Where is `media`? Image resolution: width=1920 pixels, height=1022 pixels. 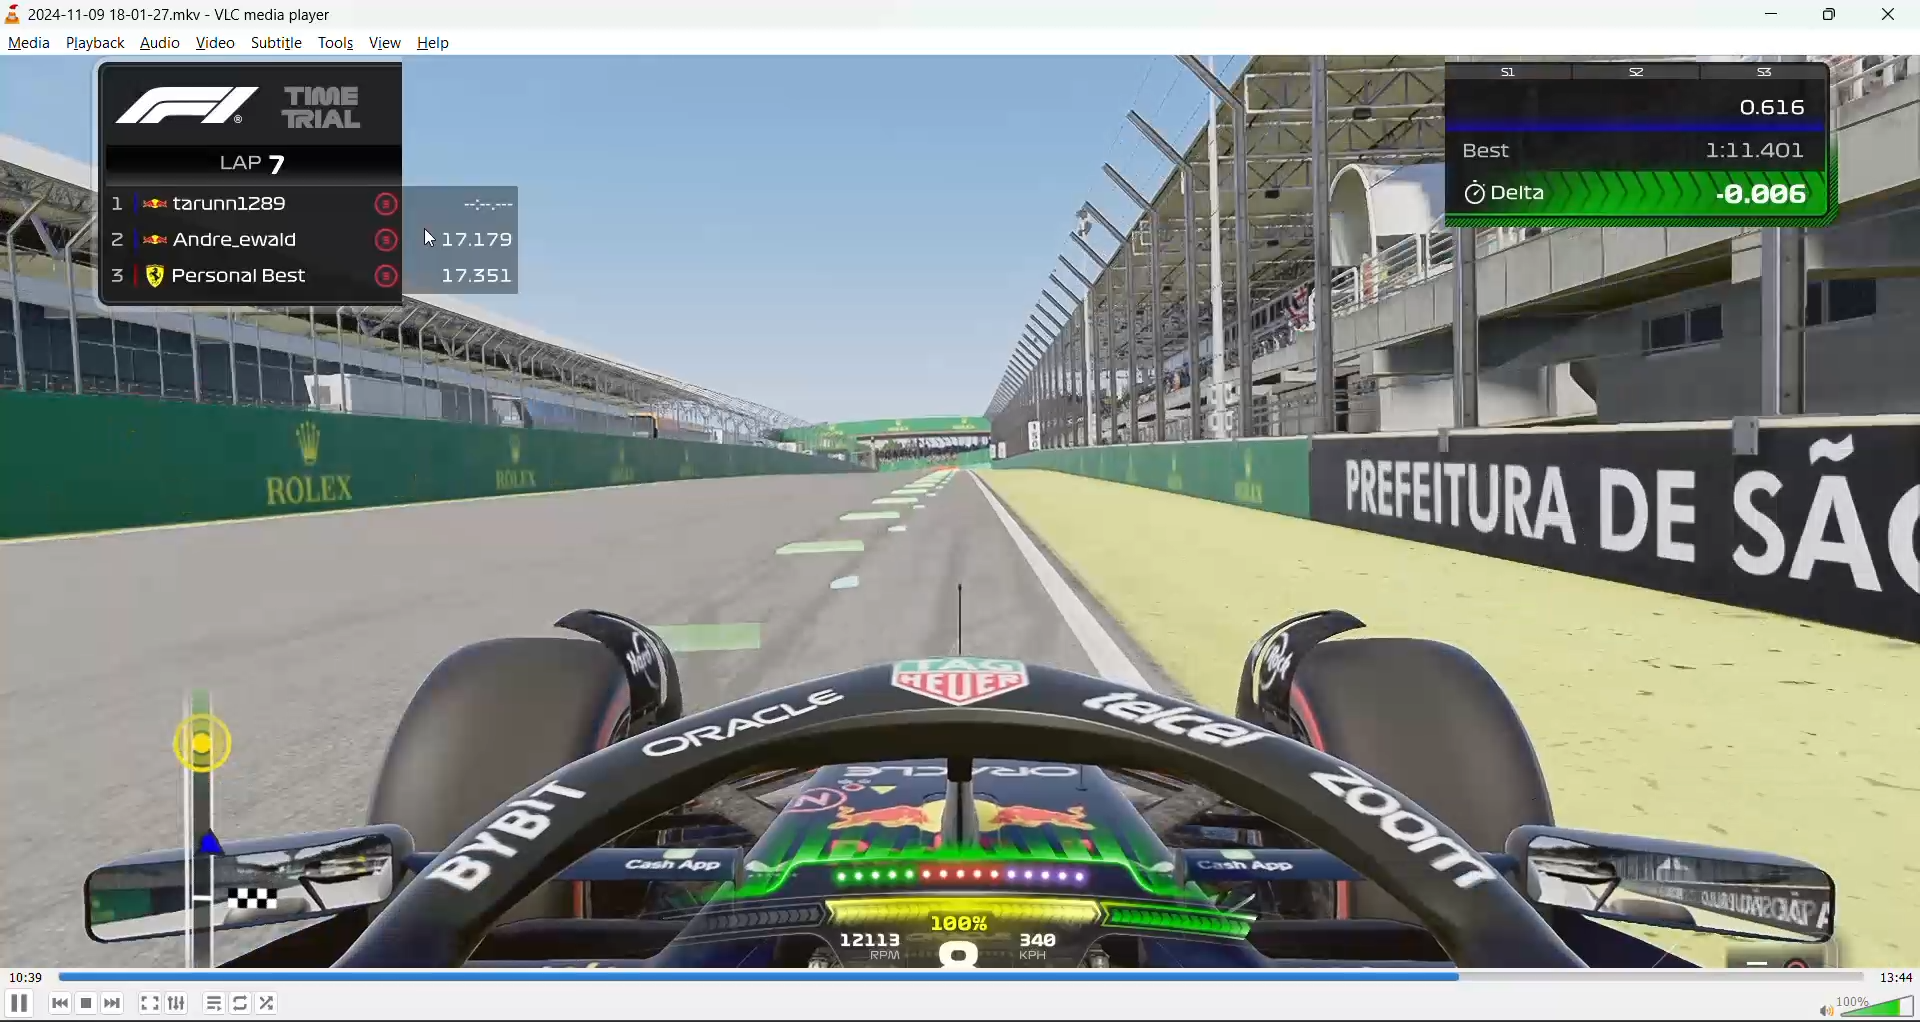
media is located at coordinates (29, 43).